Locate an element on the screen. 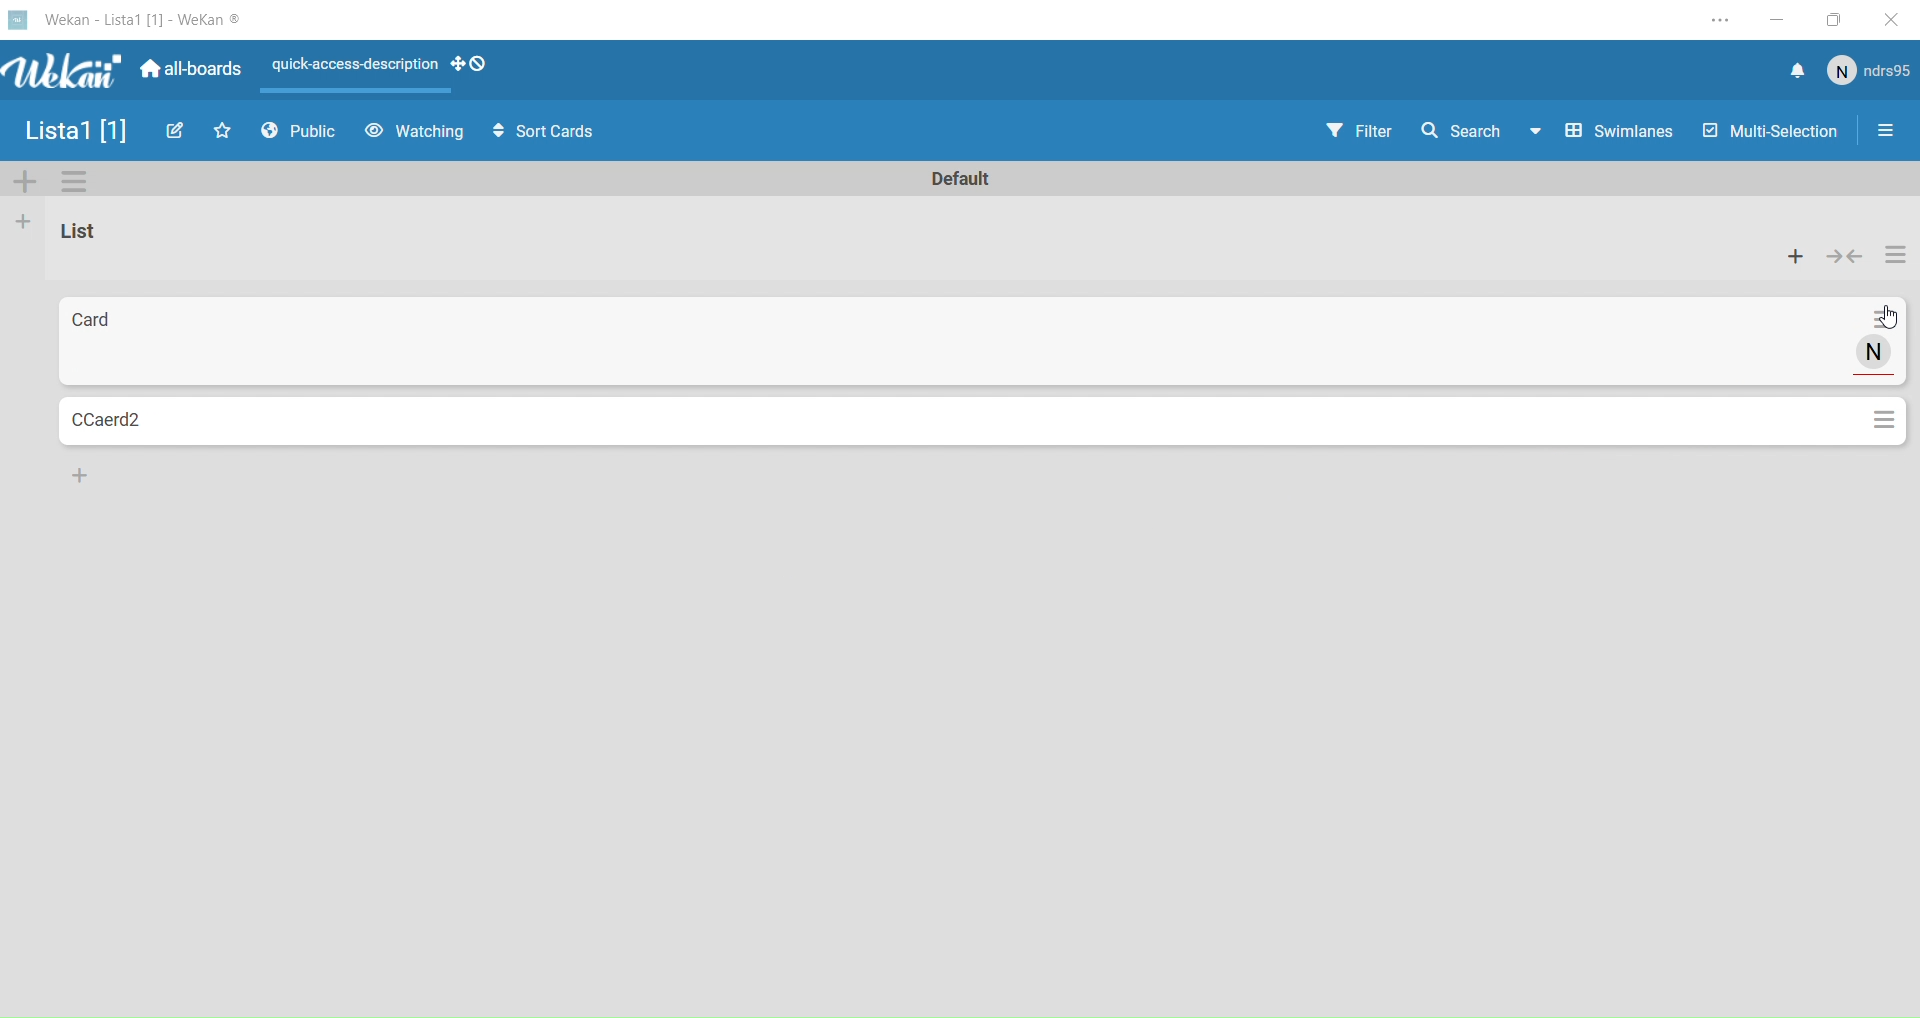  Sort Cards is located at coordinates (552, 129).